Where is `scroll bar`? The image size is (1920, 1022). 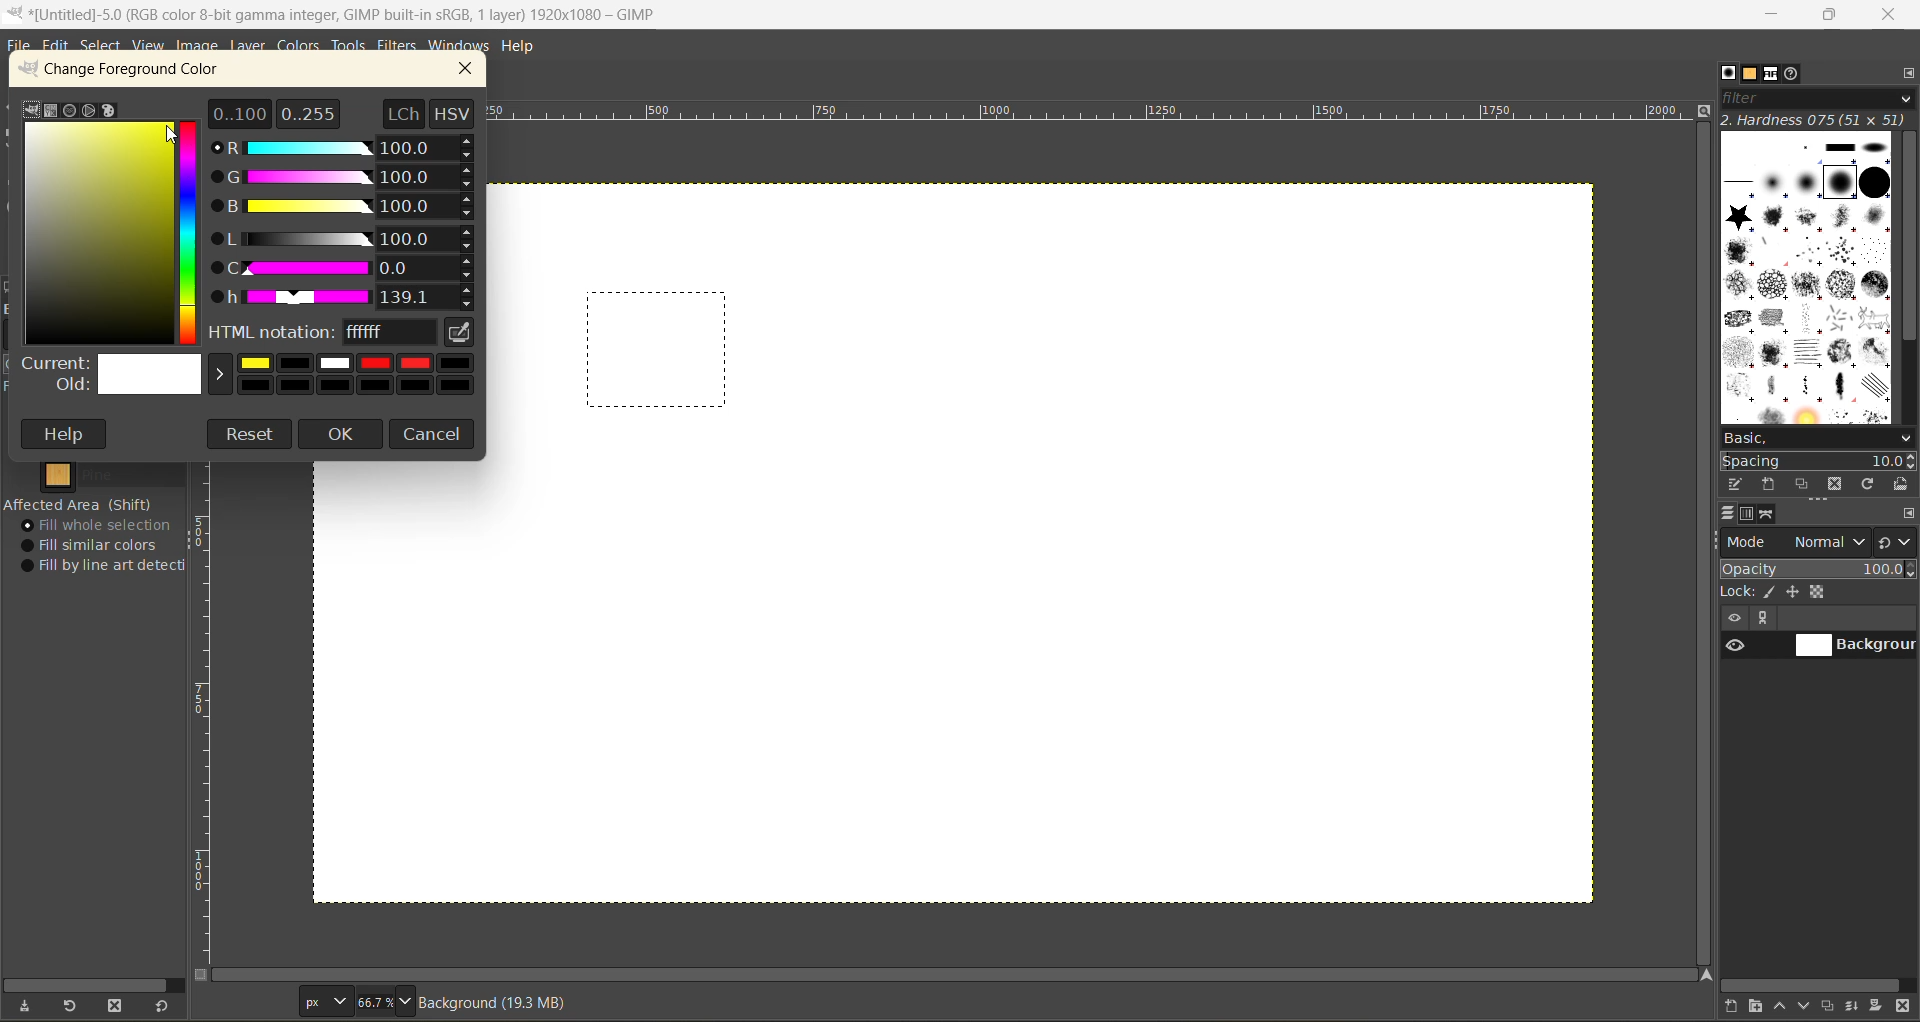
scroll bar is located at coordinates (959, 975).